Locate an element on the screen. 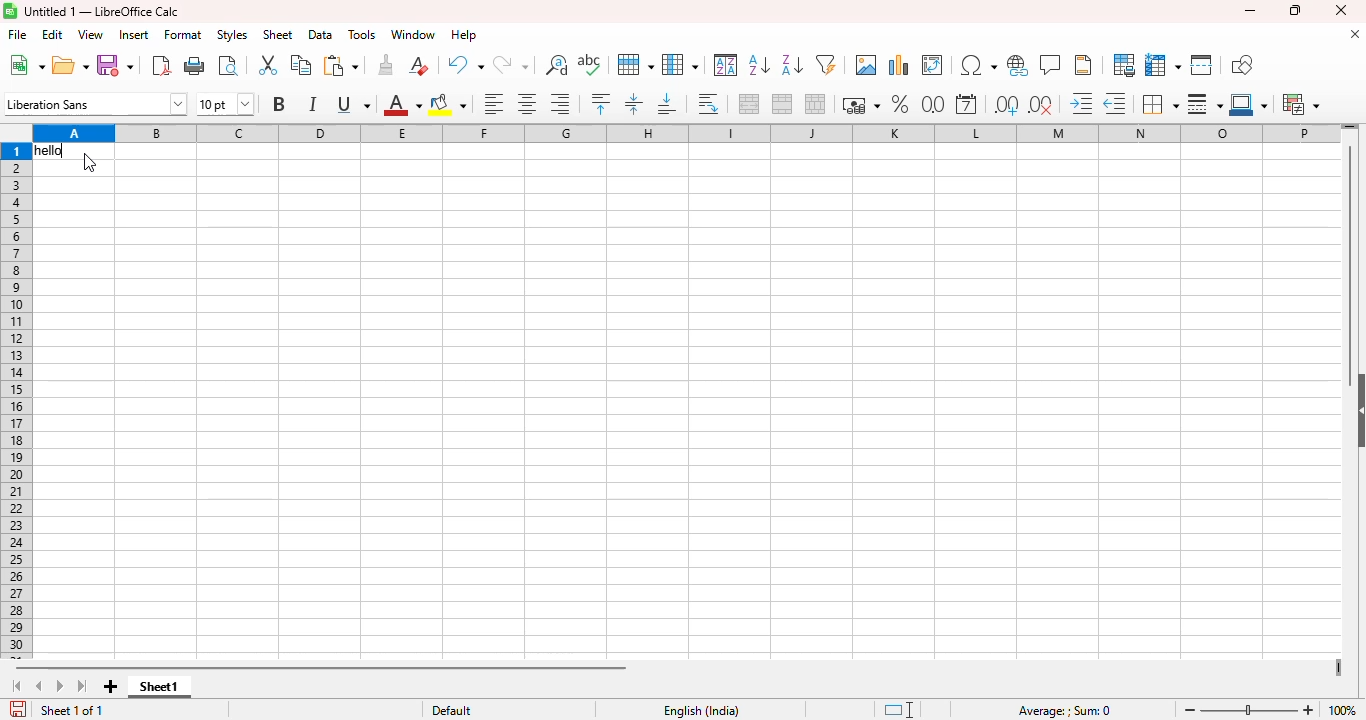 Image resolution: width=1366 pixels, height=720 pixels. styles is located at coordinates (232, 34).